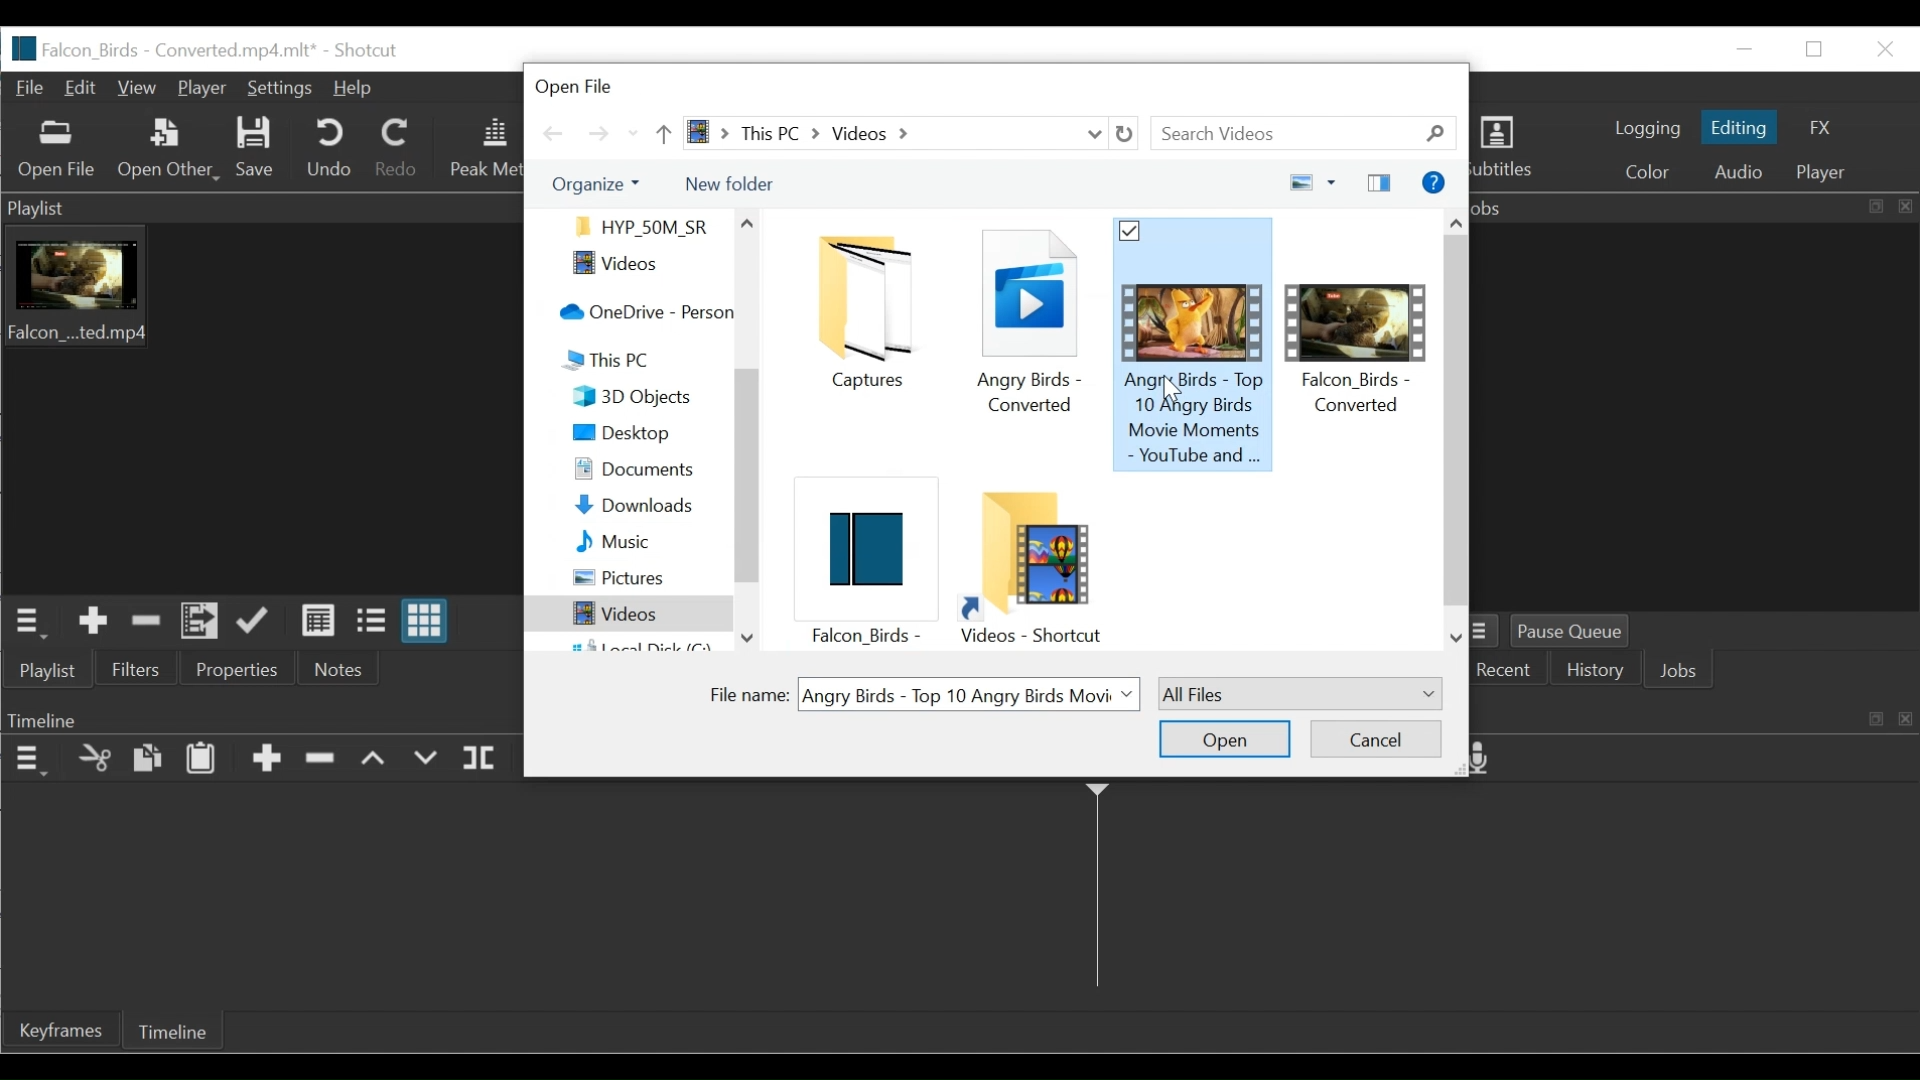  What do you see at coordinates (1031, 566) in the screenshot?
I see `Video folder shotcut` at bounding box center [1031, 566].